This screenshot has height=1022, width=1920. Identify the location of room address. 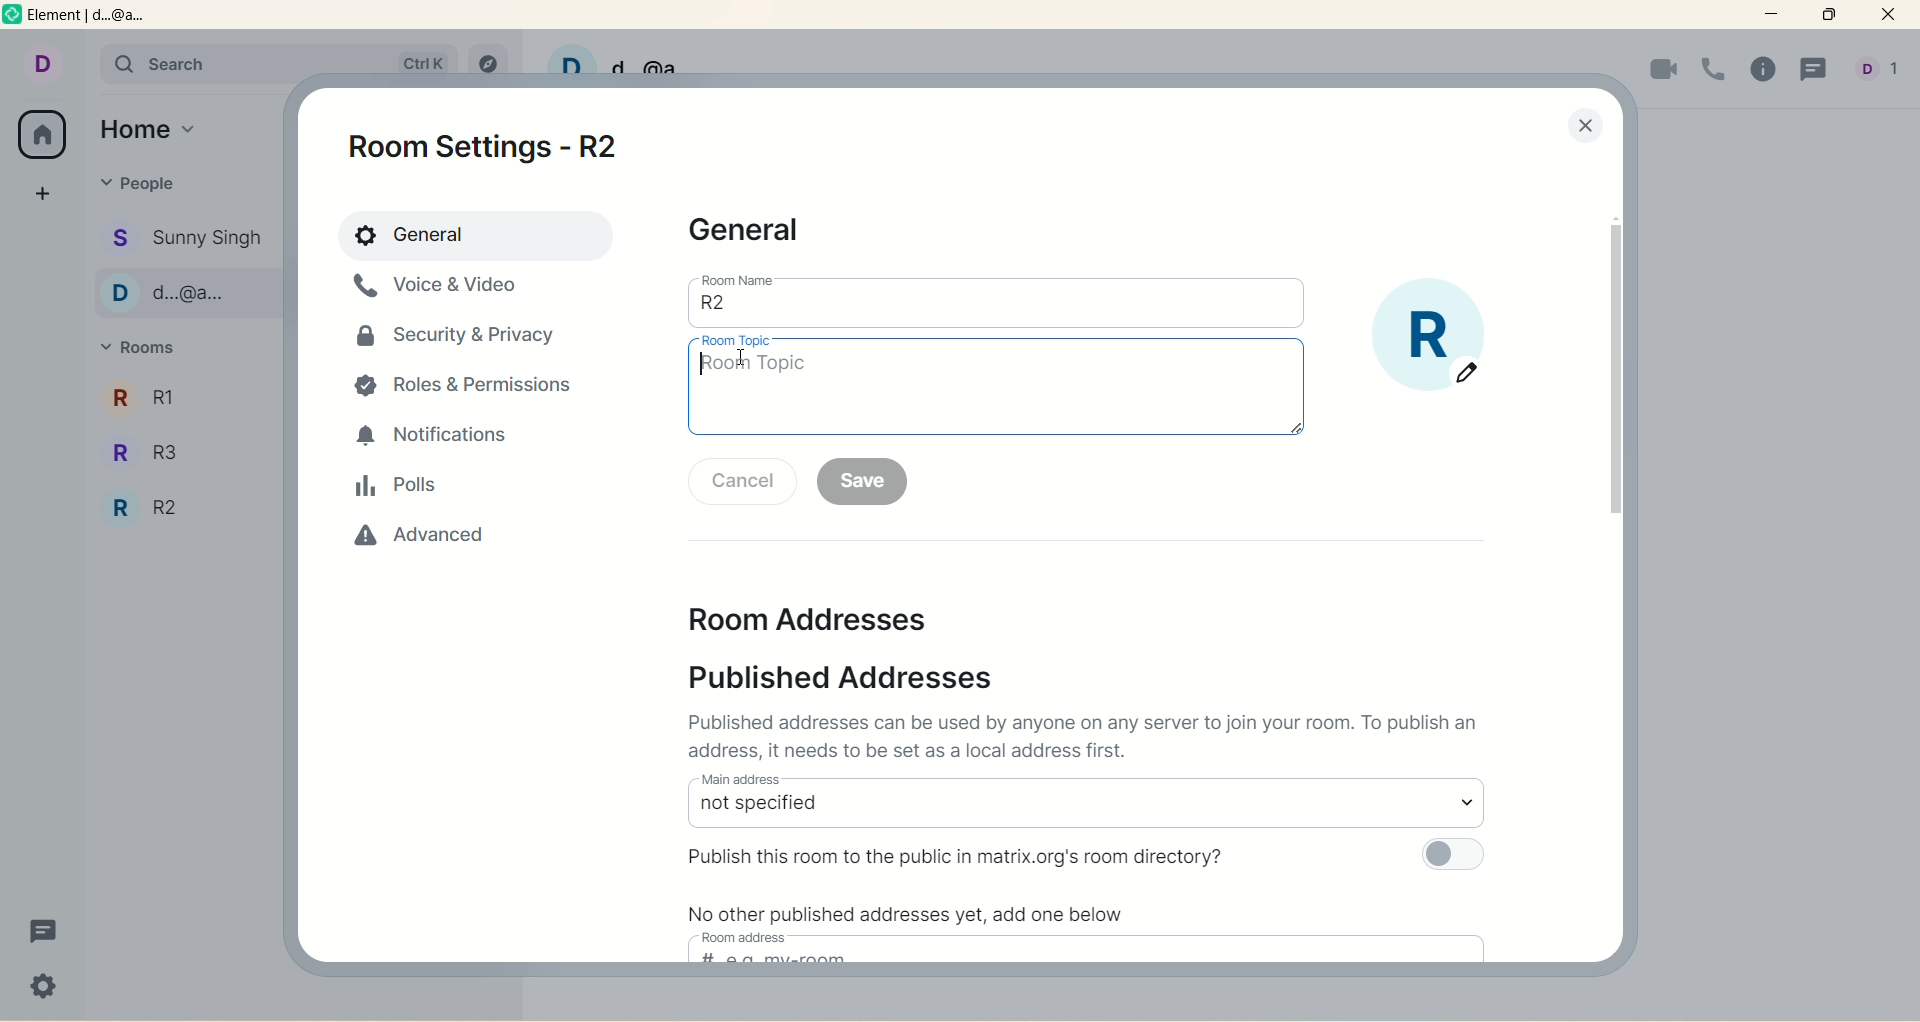
(829, 623).